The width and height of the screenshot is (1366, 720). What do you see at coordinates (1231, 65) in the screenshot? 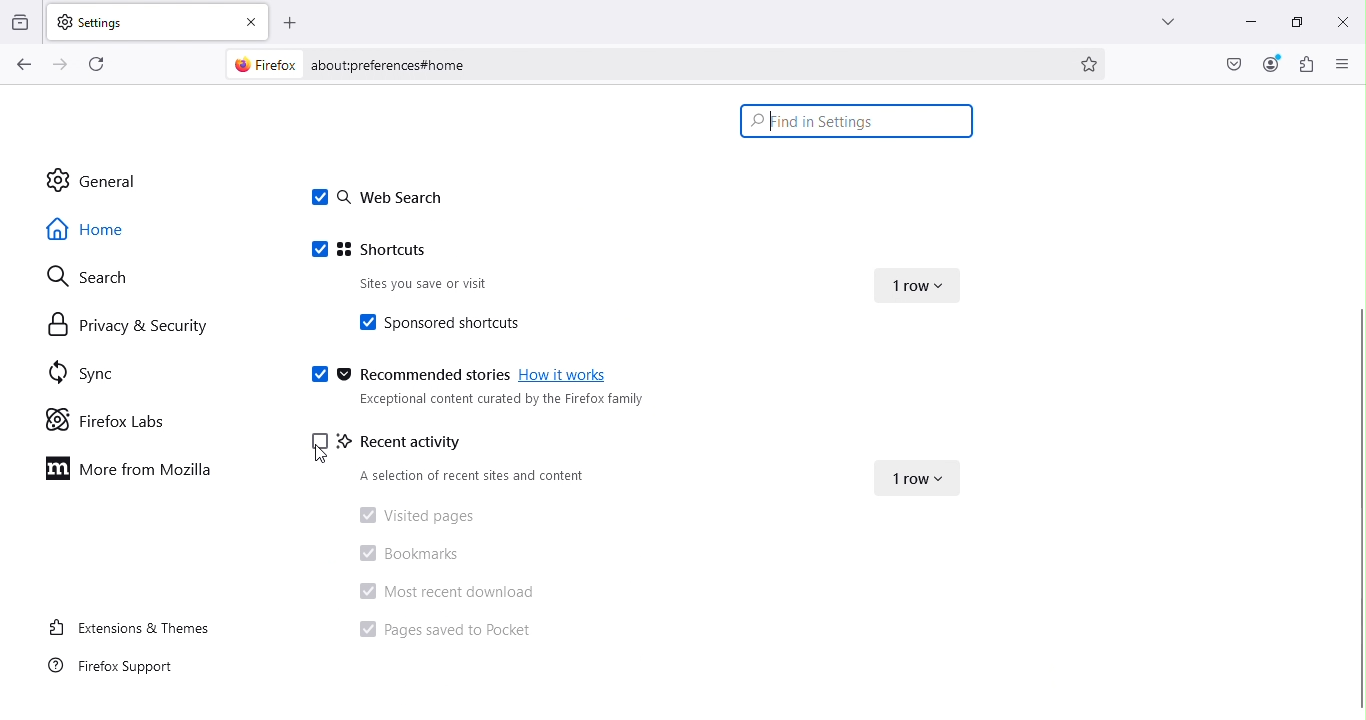
I see `Account` at bounding box center [1231, 65].